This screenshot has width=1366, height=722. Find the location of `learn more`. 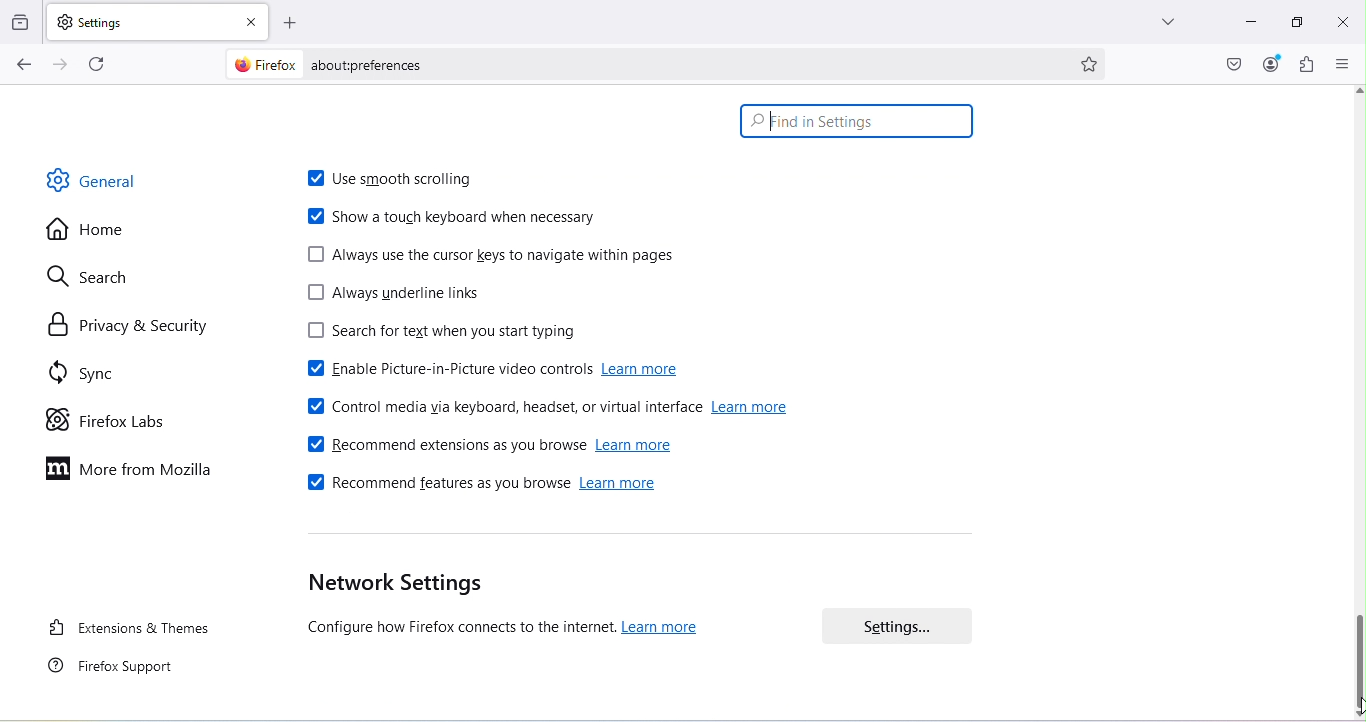

learn more is located at coordinates (623, 485).